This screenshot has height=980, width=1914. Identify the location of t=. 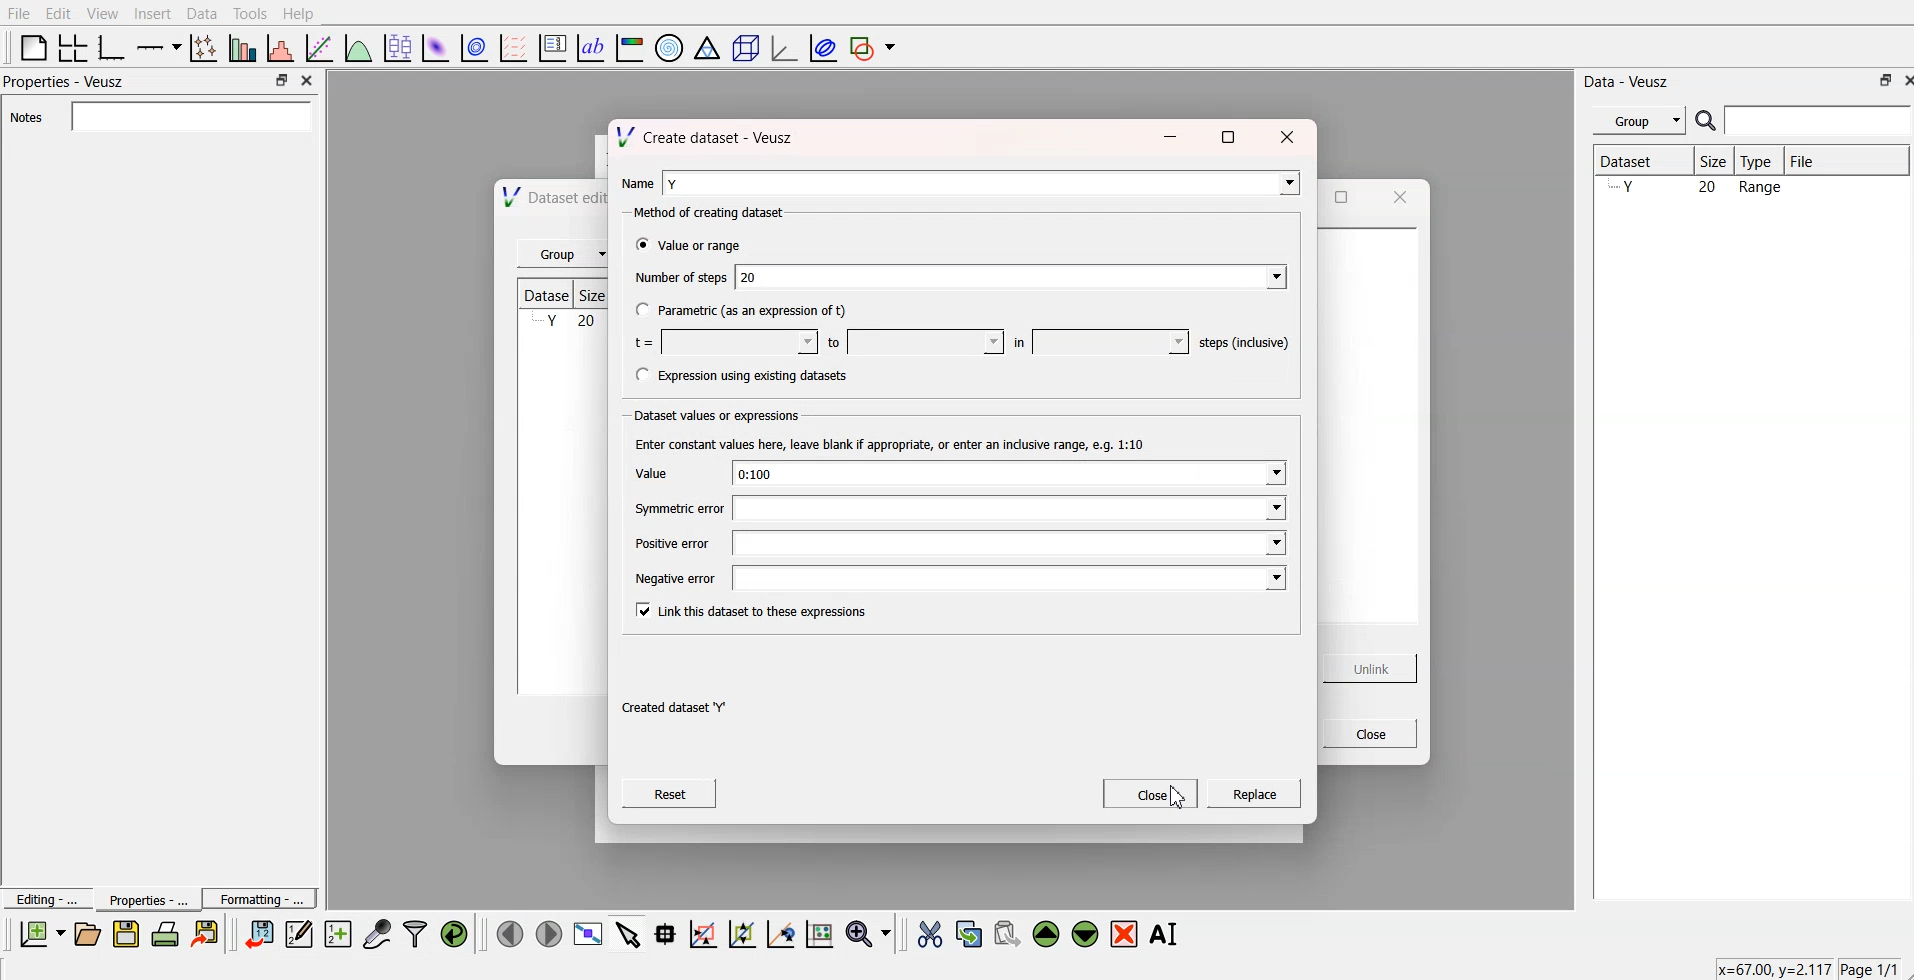
(719, 341).